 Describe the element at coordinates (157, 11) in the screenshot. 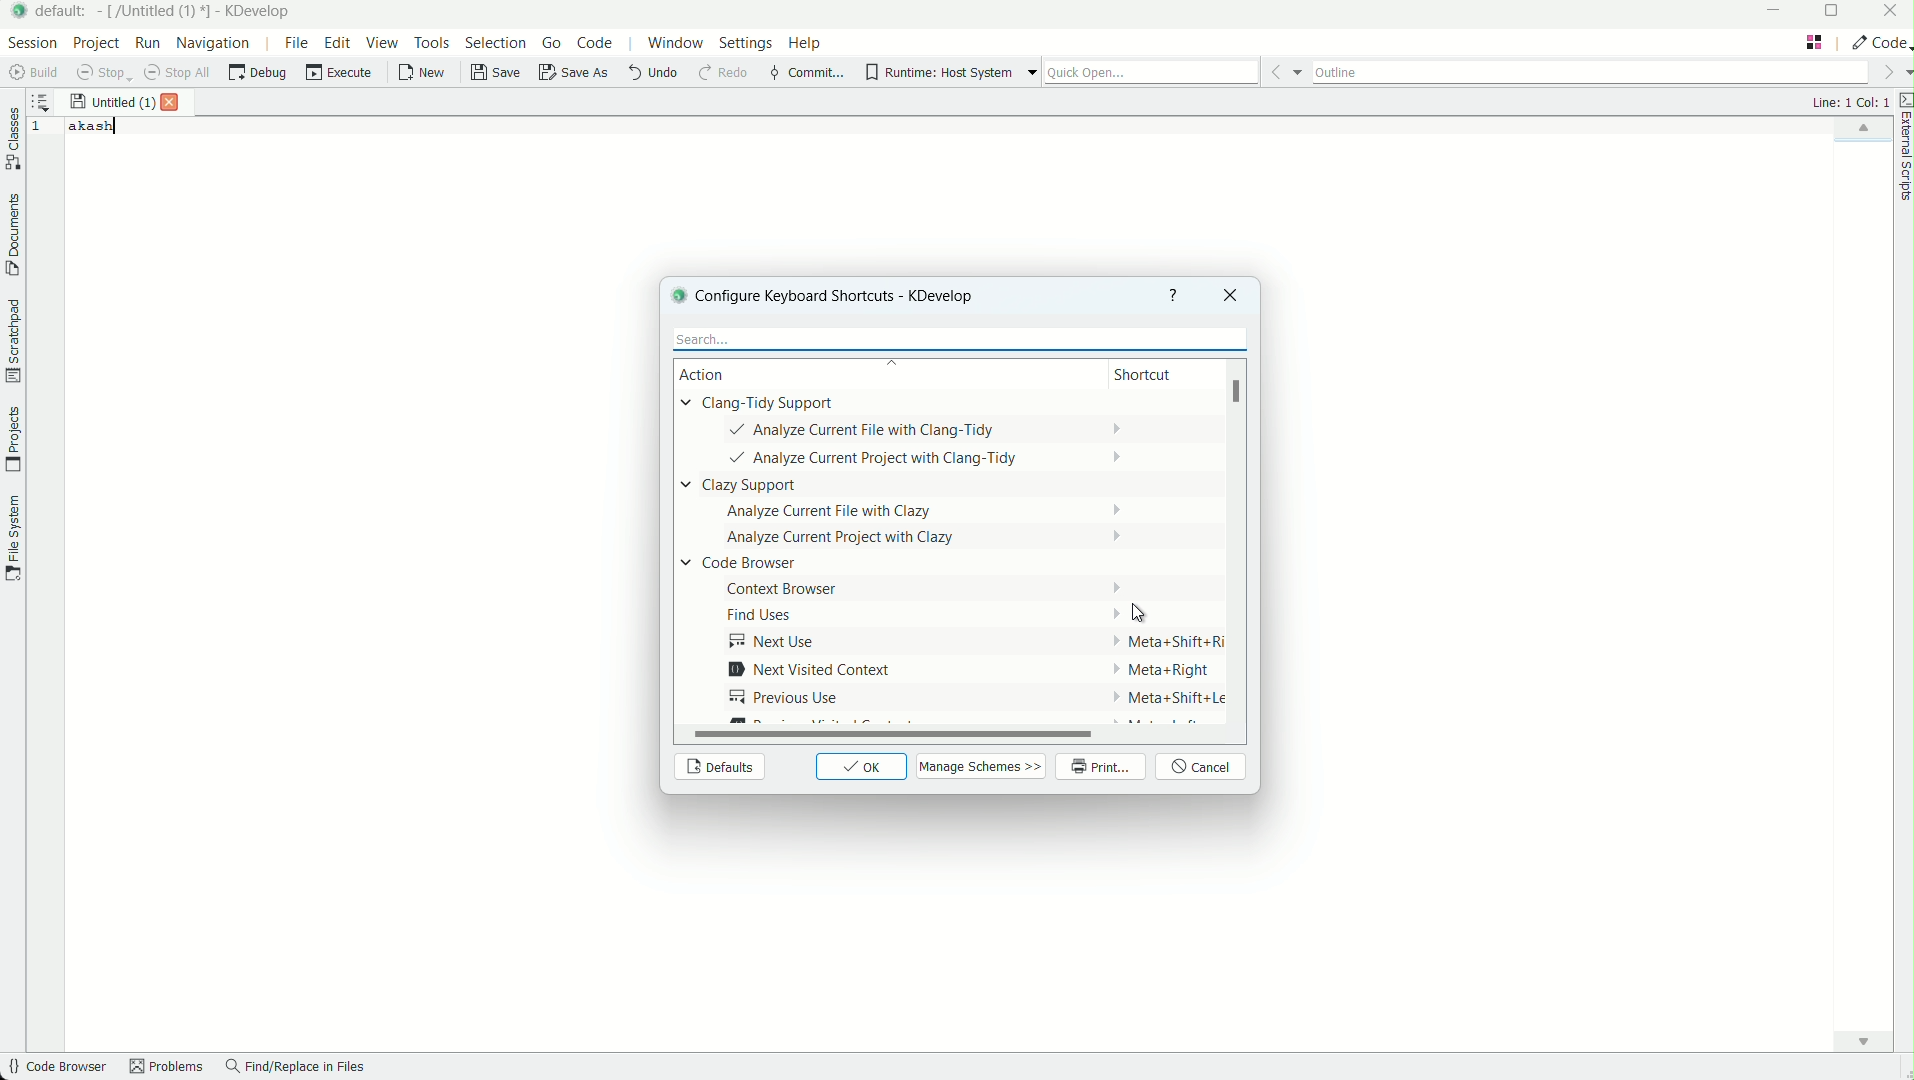

I see `file name` at that location.